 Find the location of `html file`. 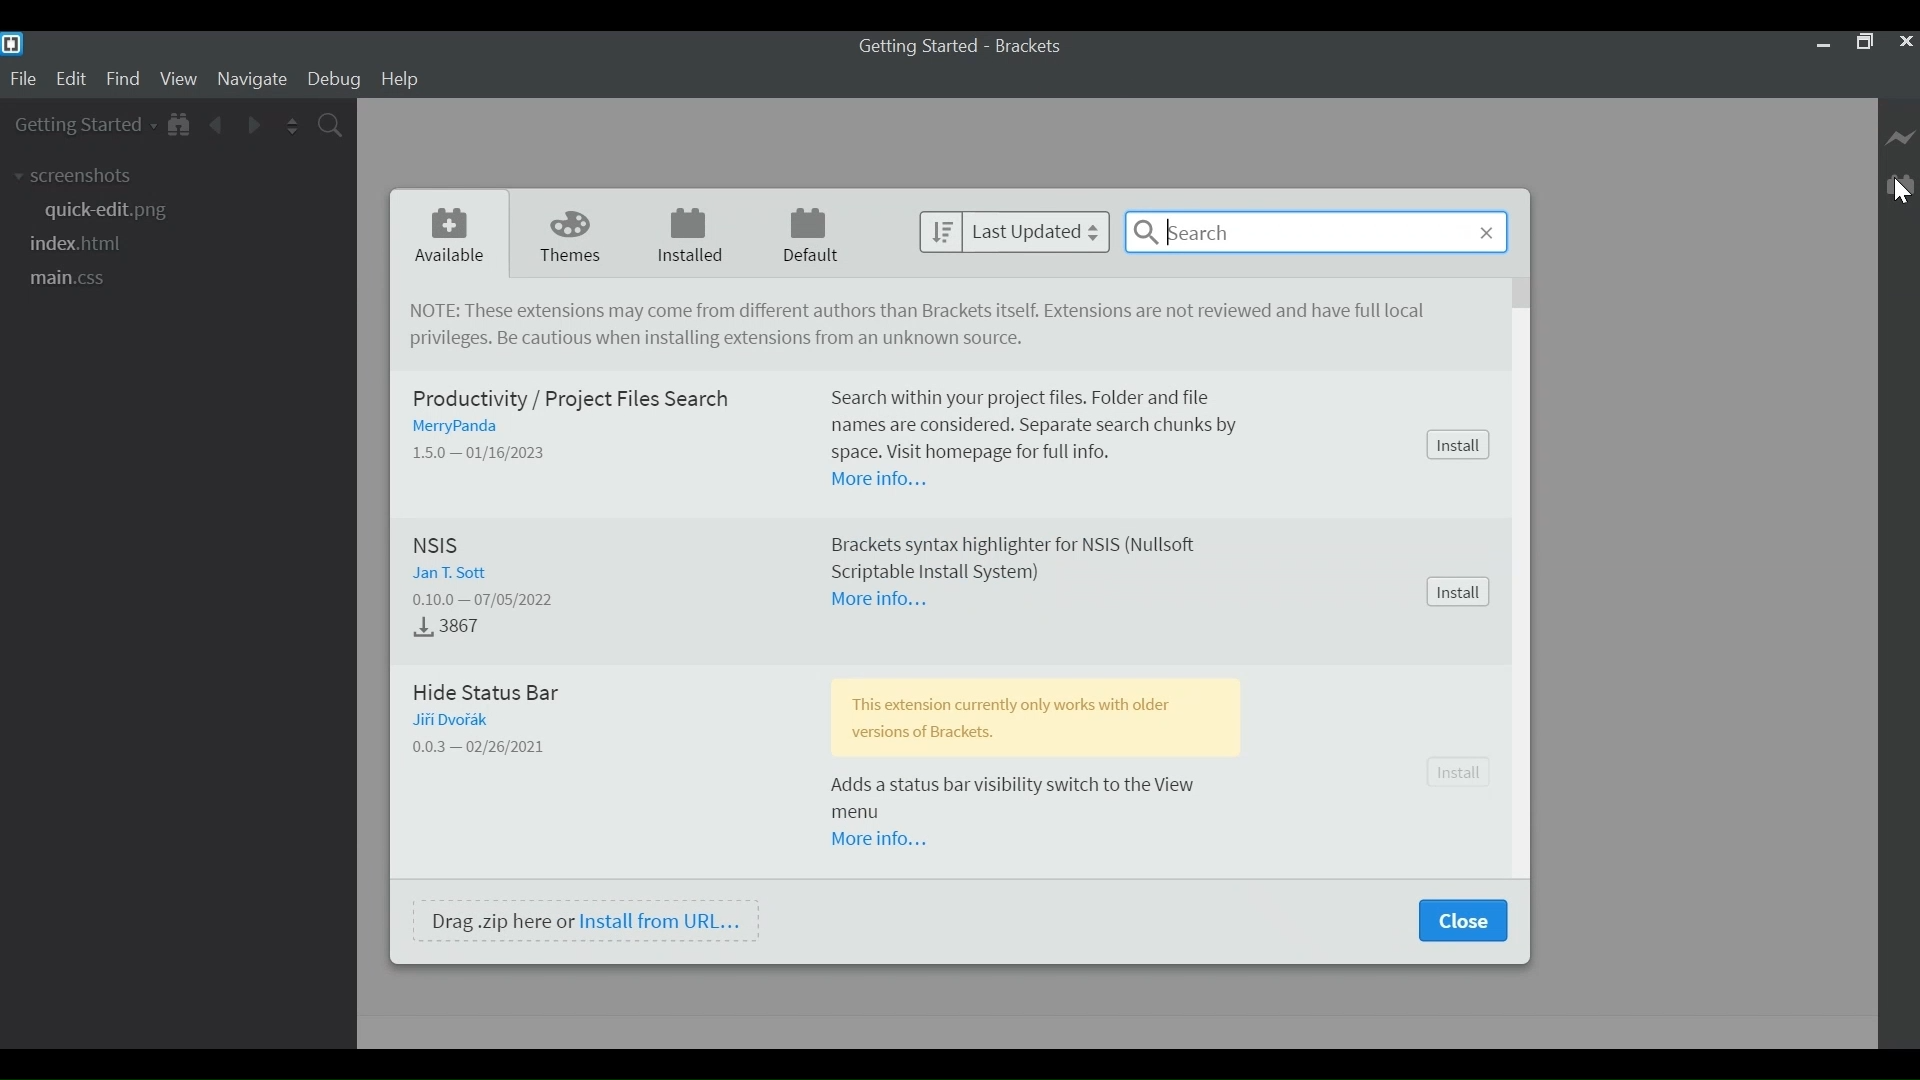

html file is located at coordinates (79, 245).